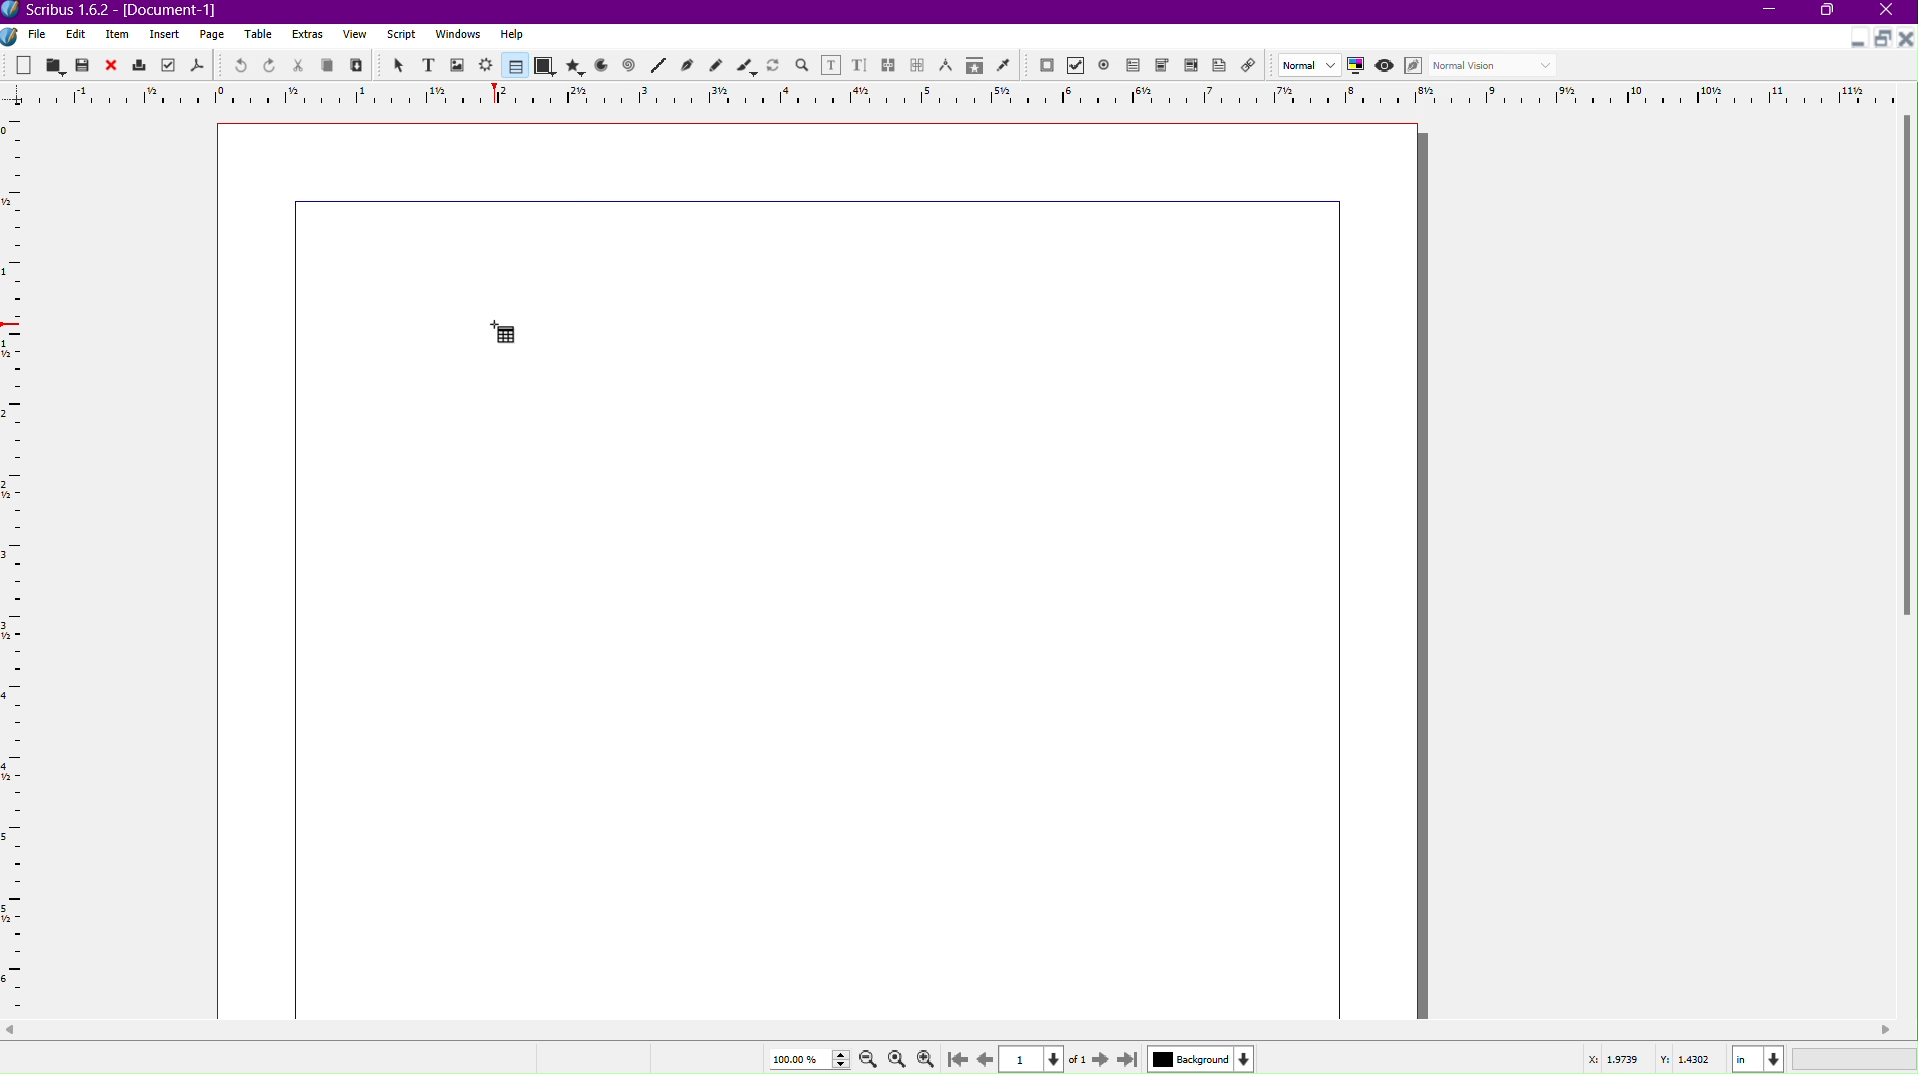 The width and height of the screenshot is (1918, 1074). I want to click on Scrollbar, so click(959, 1030).